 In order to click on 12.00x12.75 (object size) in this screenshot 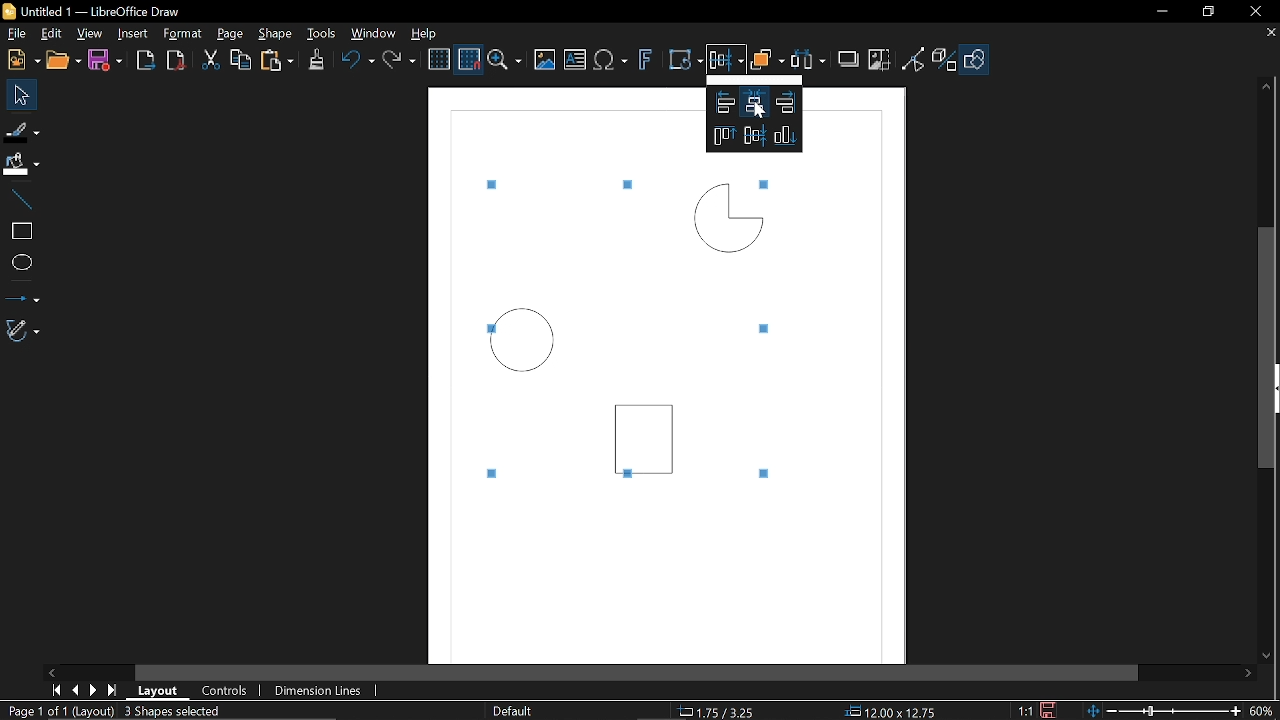, I will do `click(889, 712)`.